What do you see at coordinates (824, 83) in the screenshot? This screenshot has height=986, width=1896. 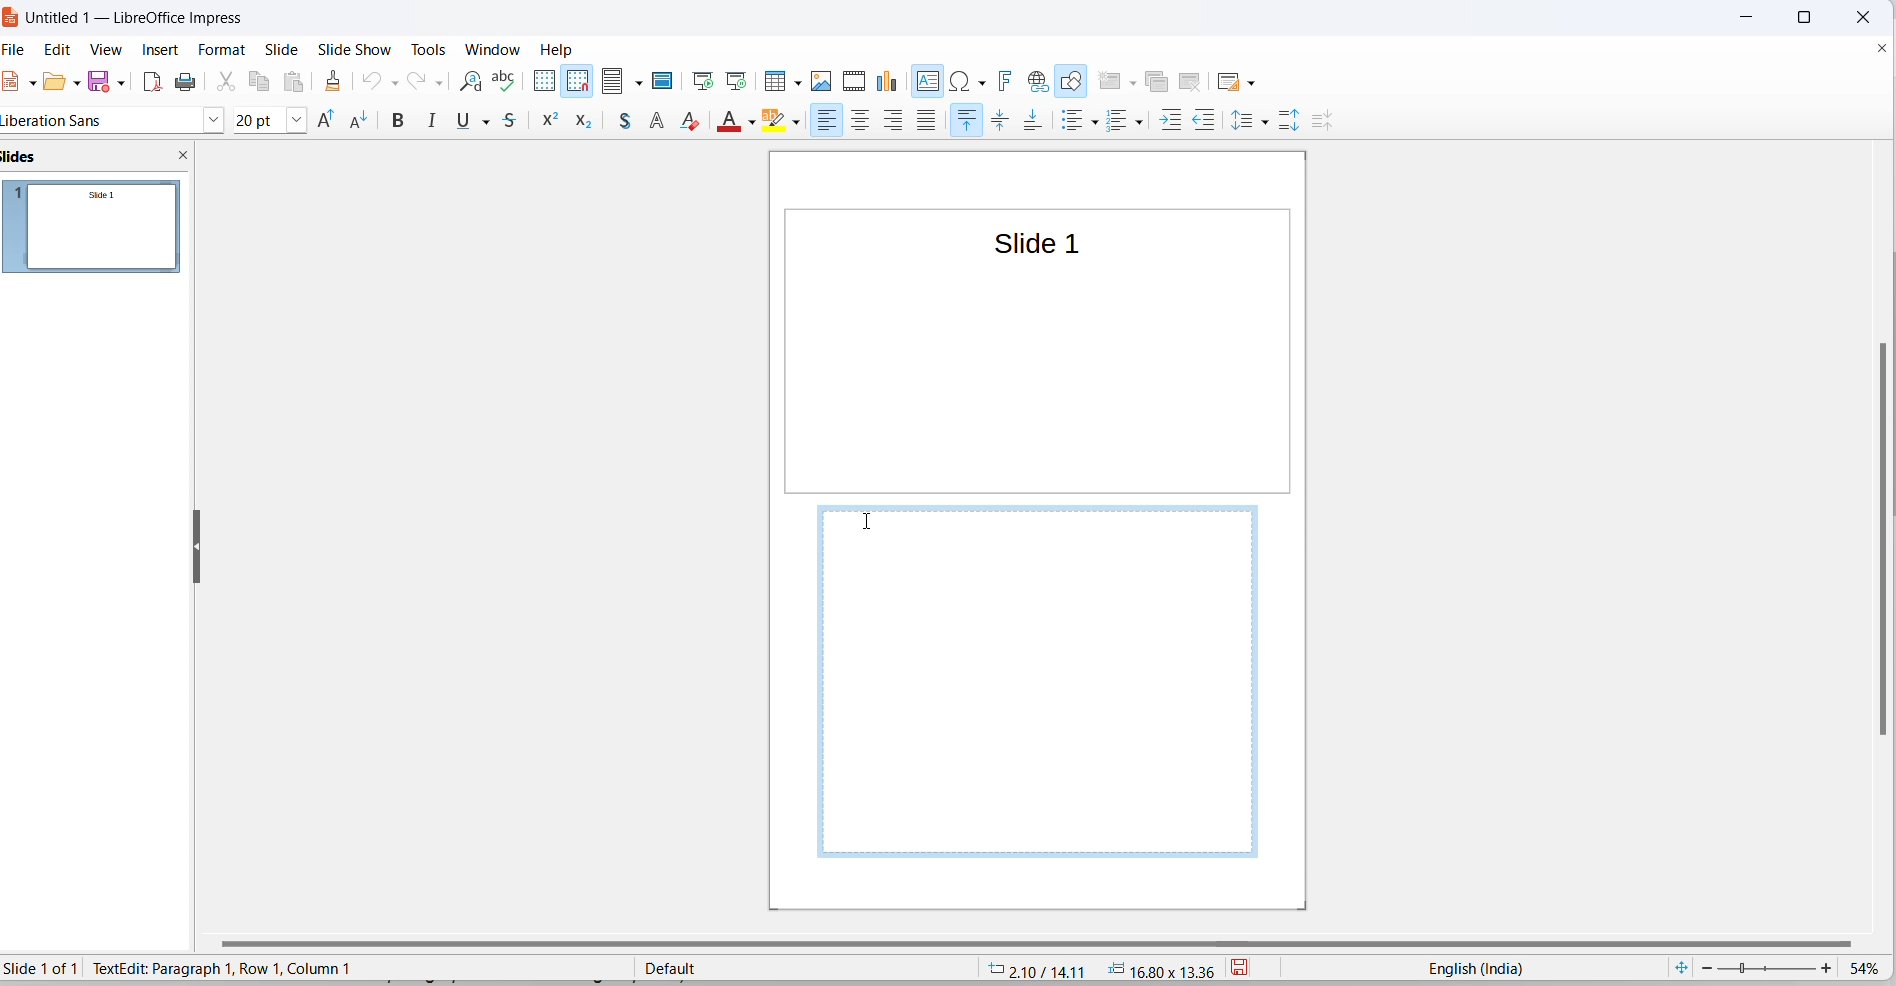 I see `insert images` at bounding box center [824, 83].